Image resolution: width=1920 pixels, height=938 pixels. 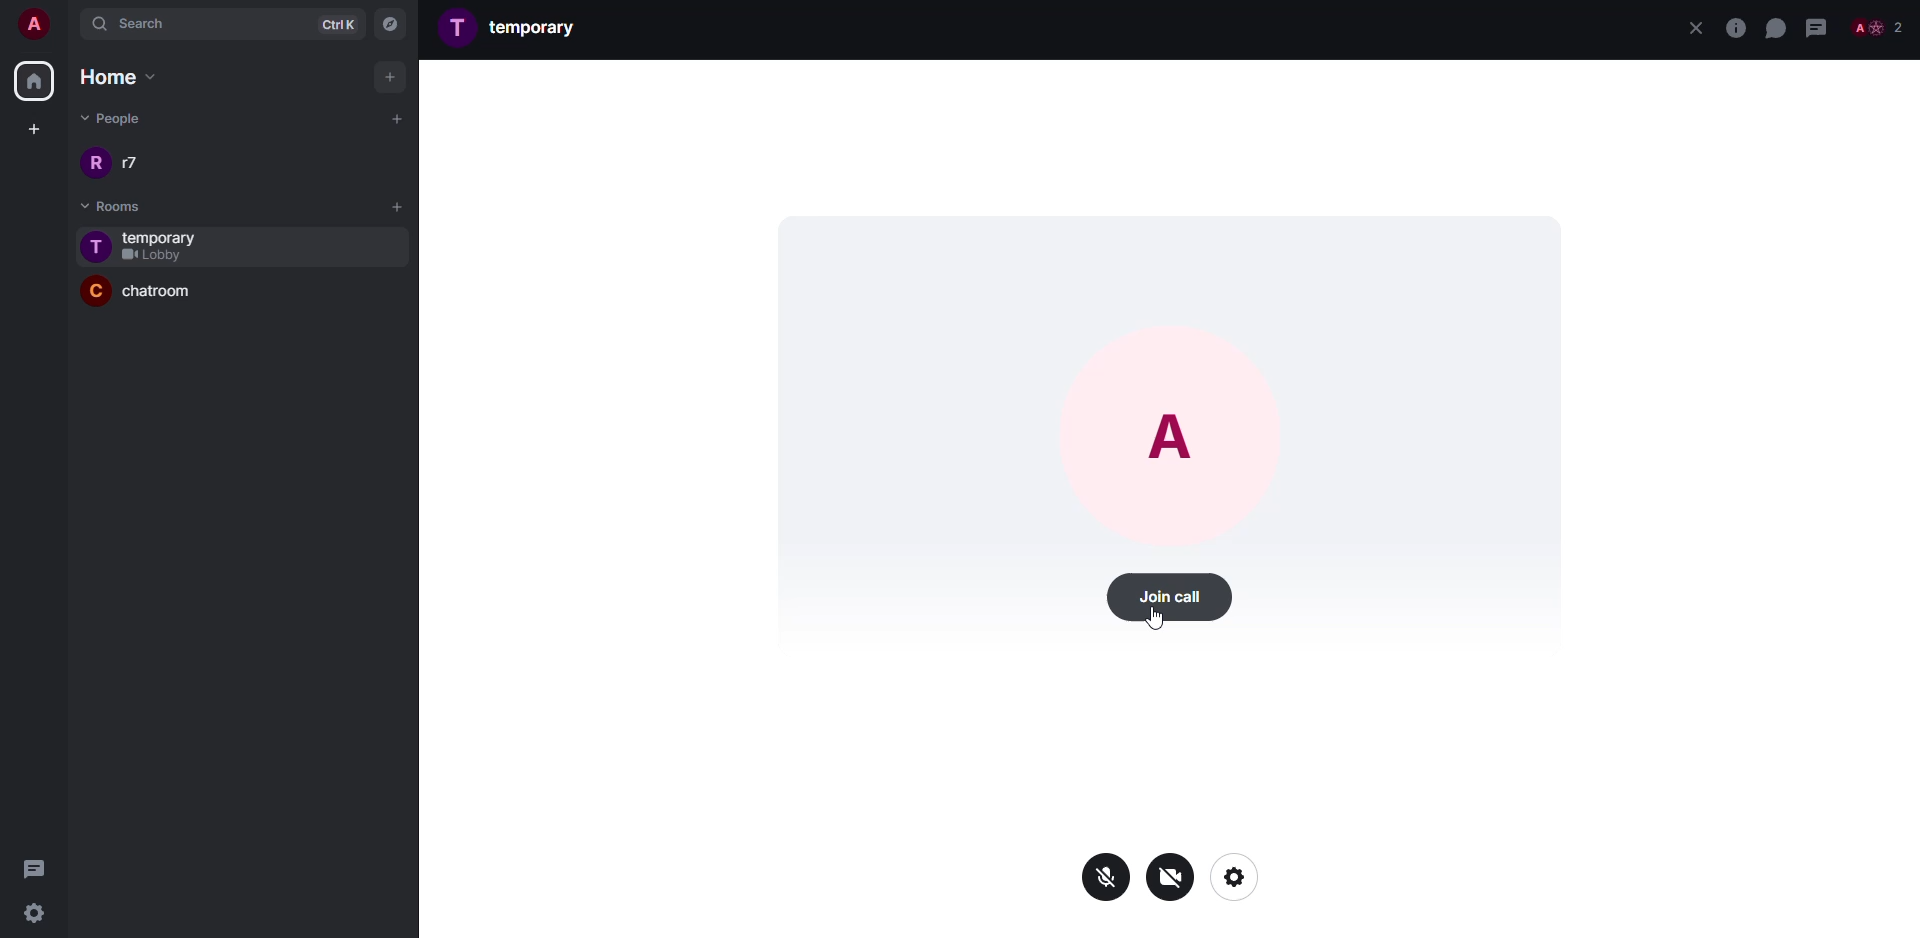 What do you see at coordinates (1155, 620) in the screenshot?
I see `cursor` at bounding box center [1155, 620].